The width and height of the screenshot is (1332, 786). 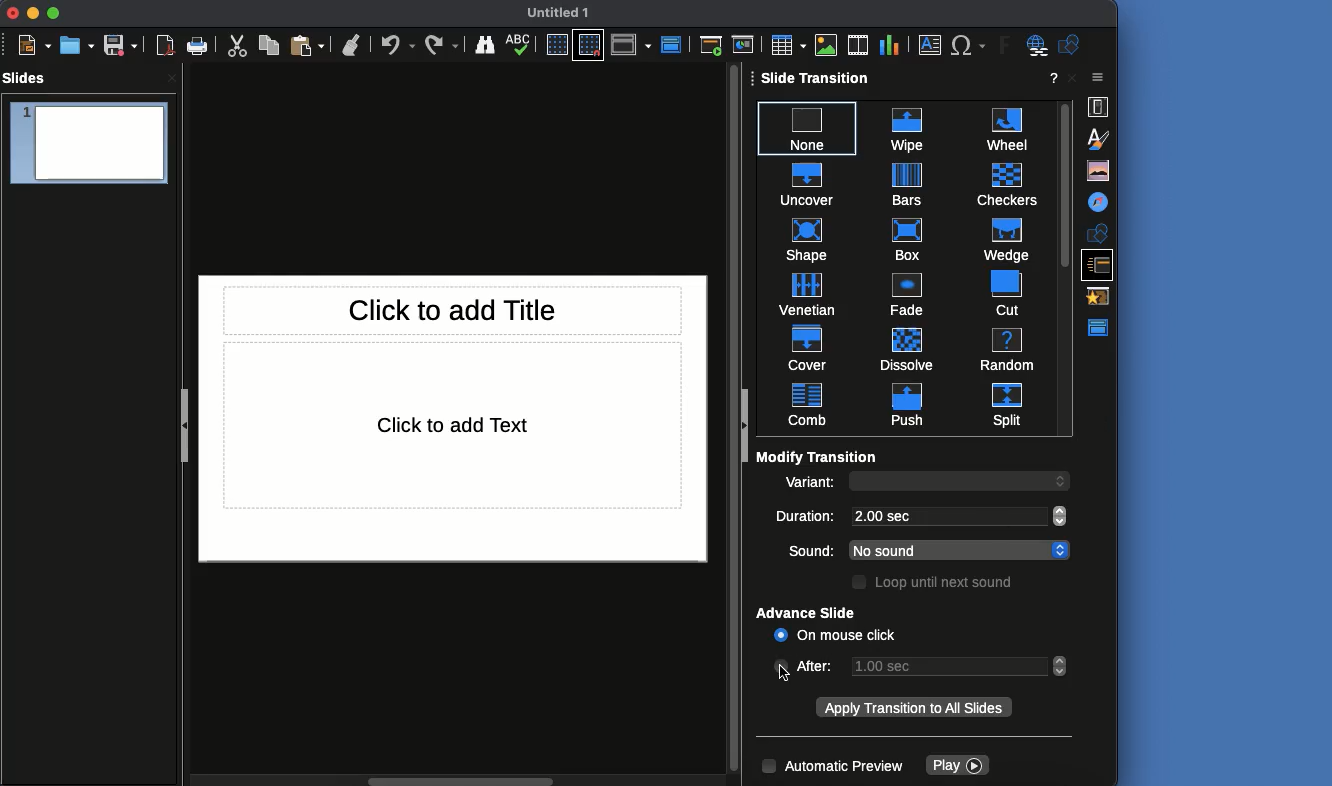 What do you see at coordinates (1051, 78) in the screenshot?
I see `Help` at bounding box center [1051, 78].